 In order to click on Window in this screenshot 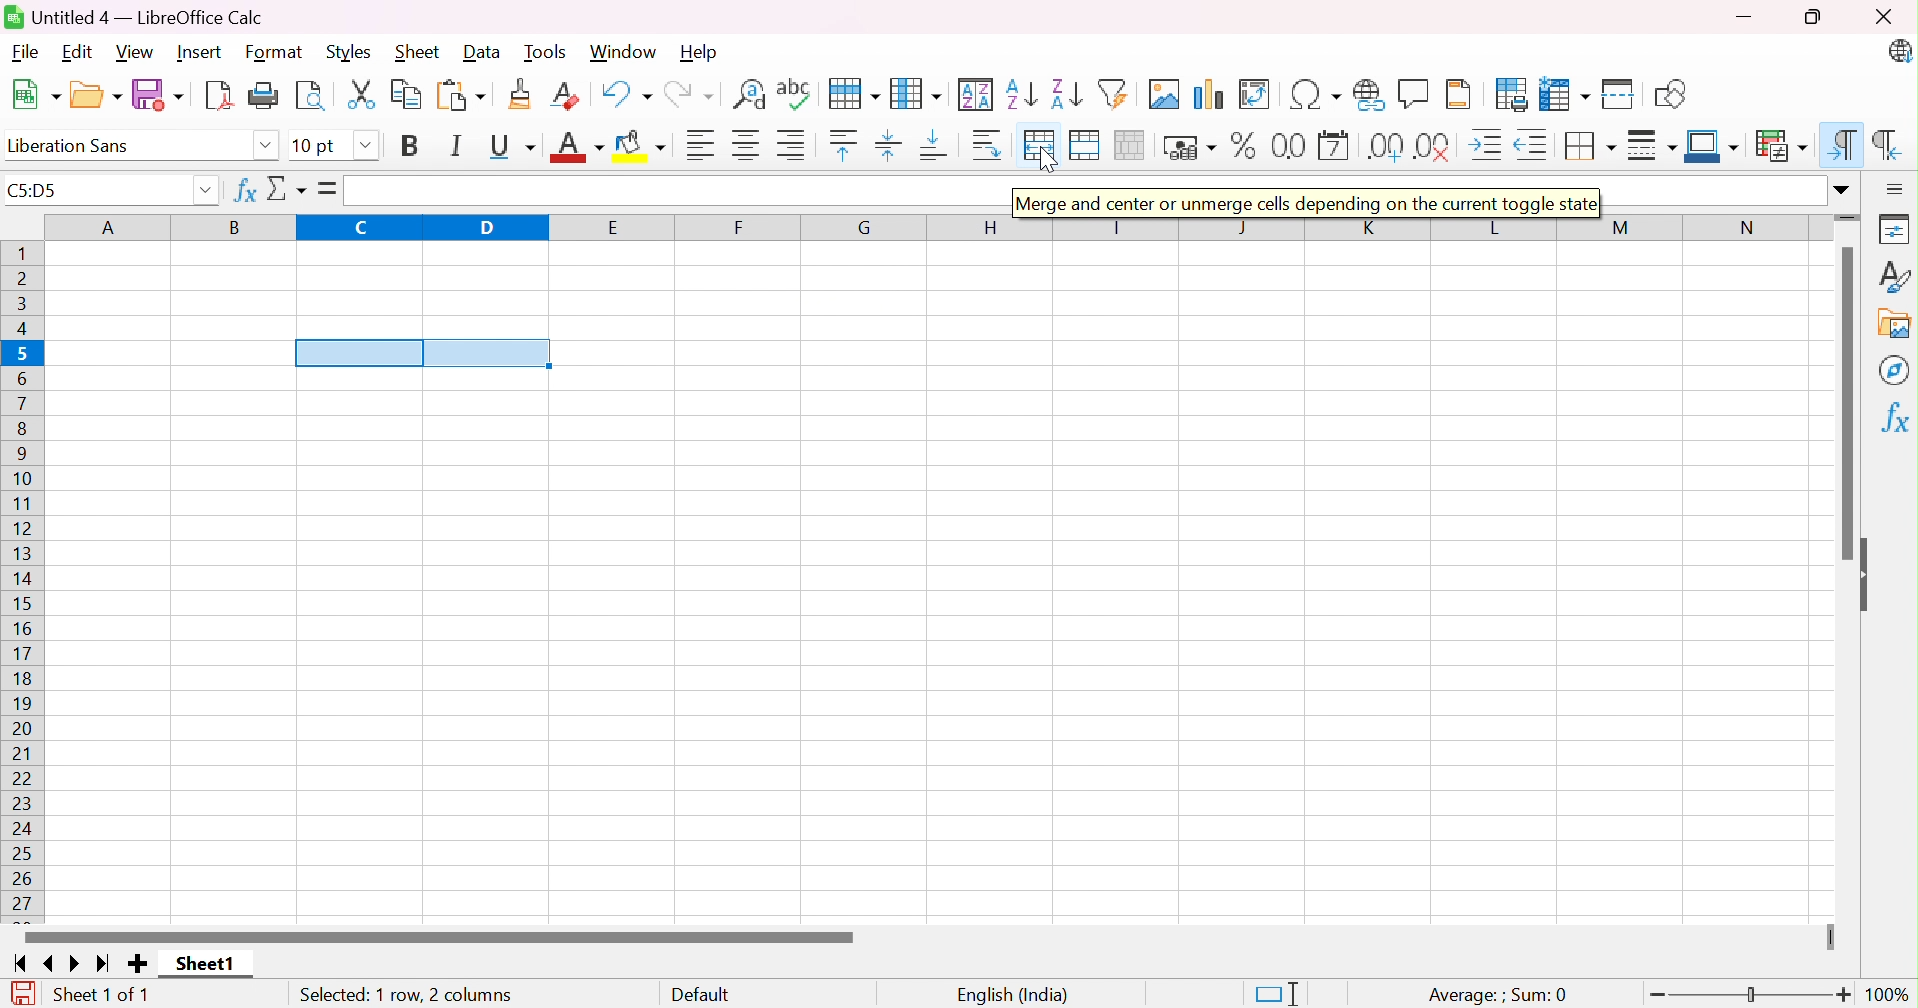, I will do `click(625, 51)`.